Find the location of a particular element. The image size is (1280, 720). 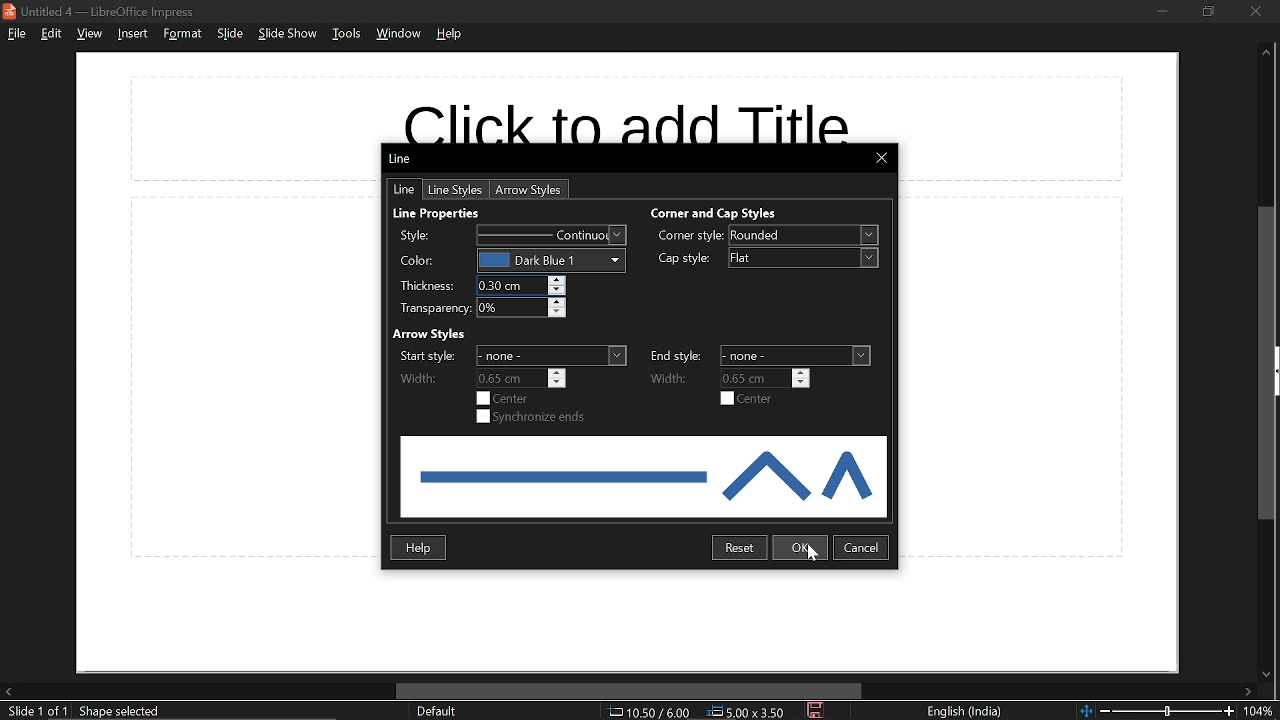

page style is located at coordinates (436, 711).